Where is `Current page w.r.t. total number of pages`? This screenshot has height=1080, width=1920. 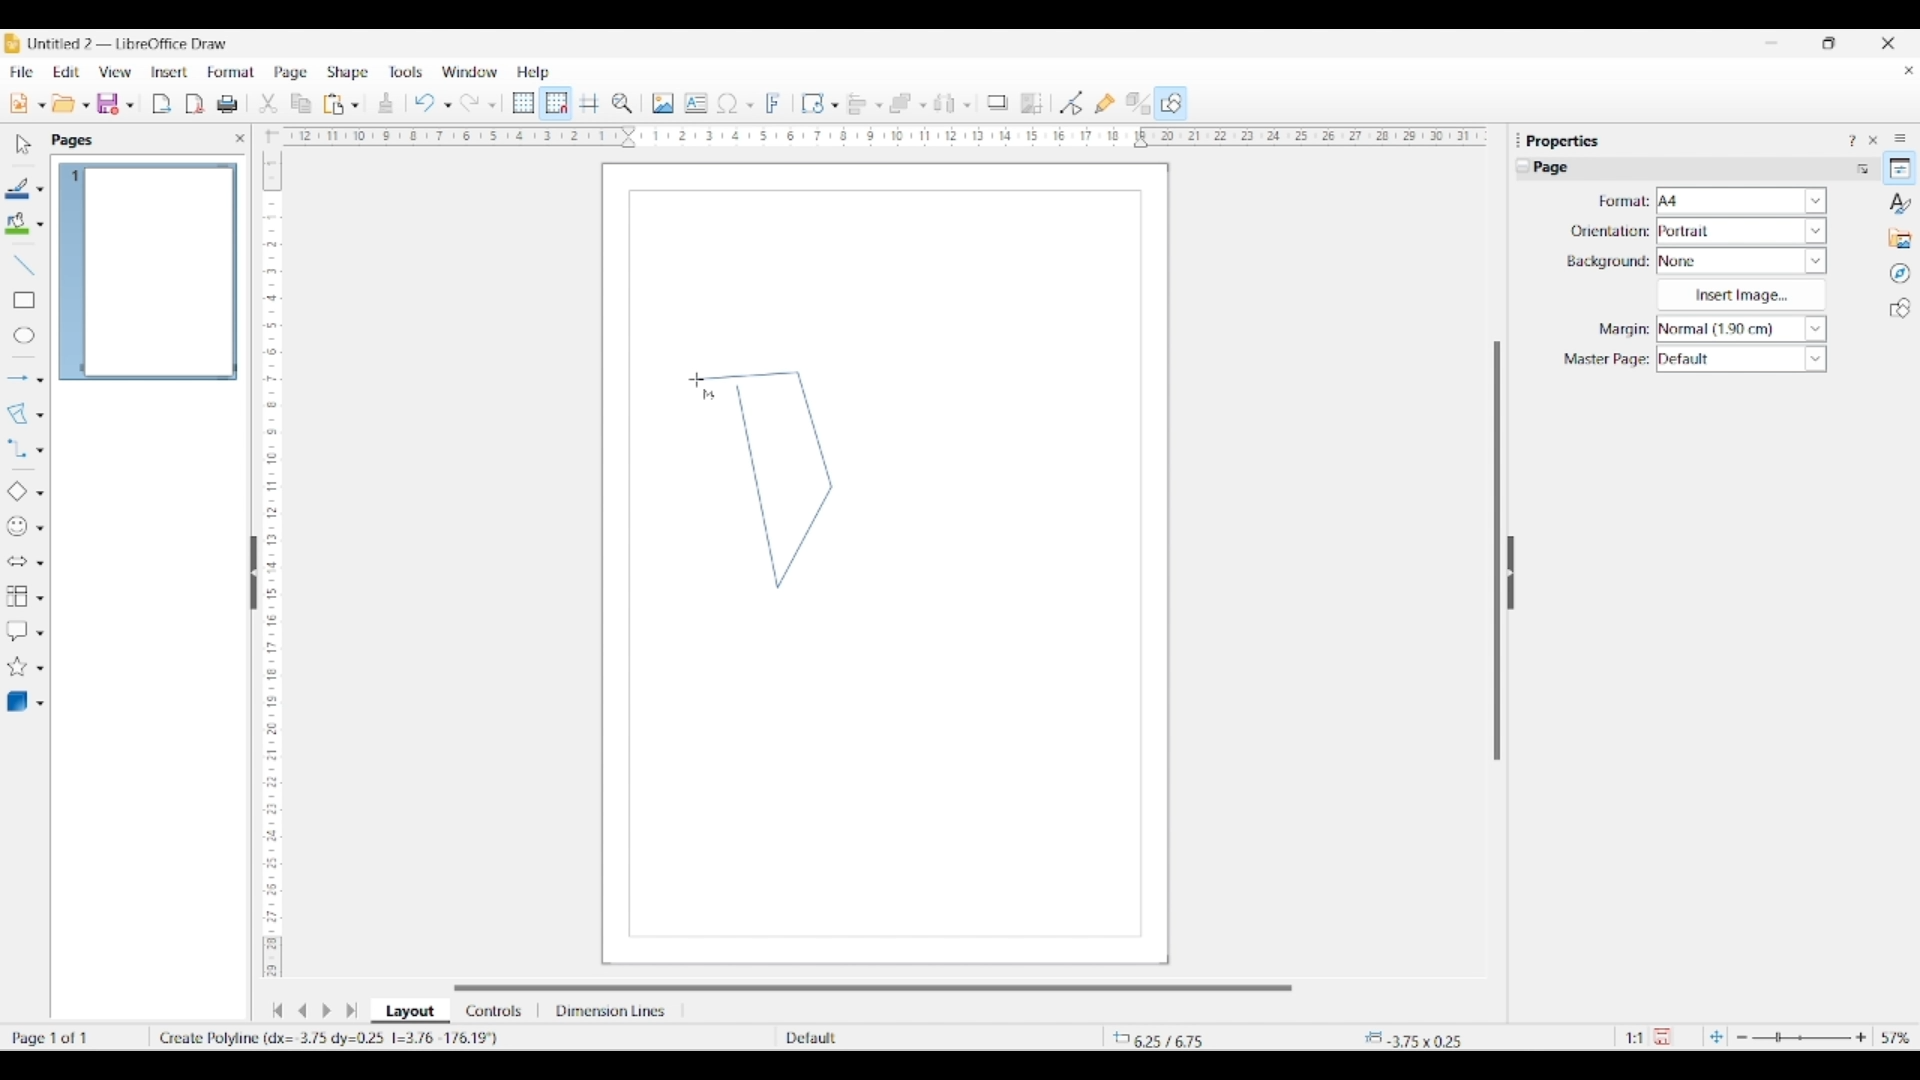 Current page w.r.t. total number of pages is located at coordinates (74, 1037).